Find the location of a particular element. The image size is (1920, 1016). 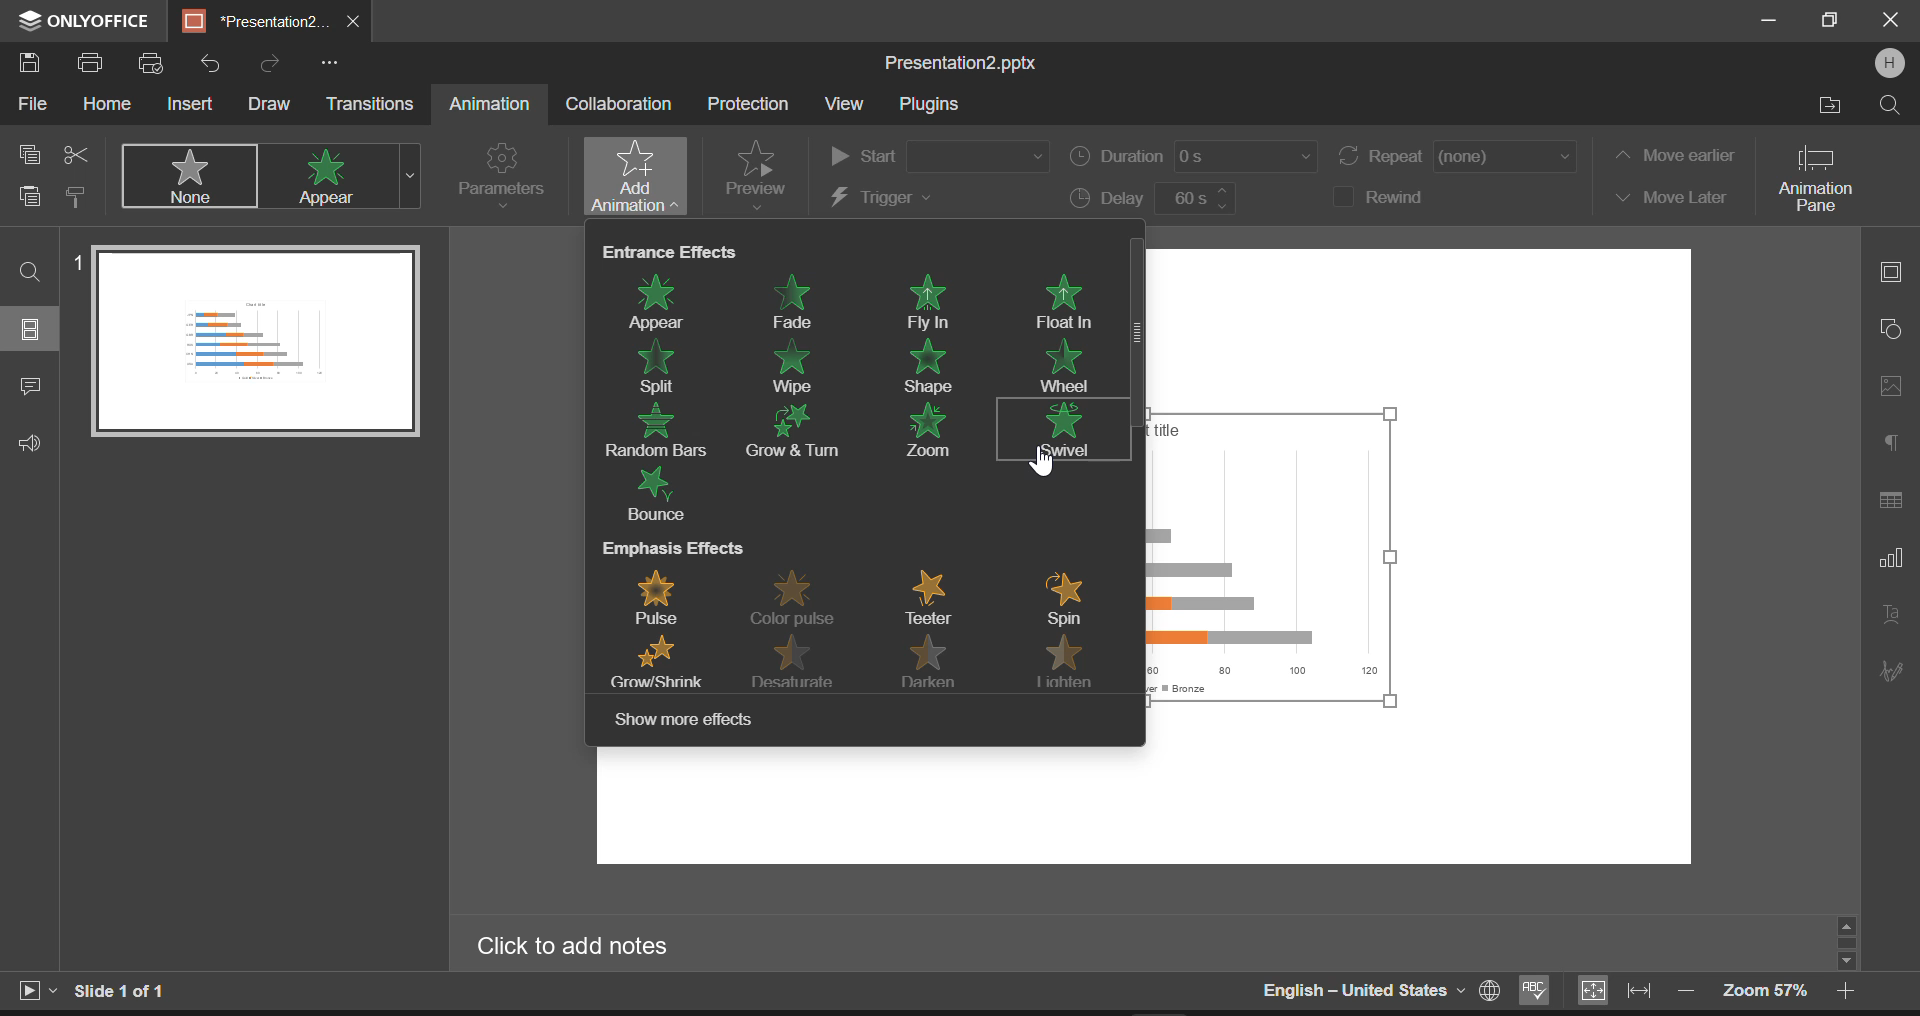

Shape is located at coordinates (929, 366).